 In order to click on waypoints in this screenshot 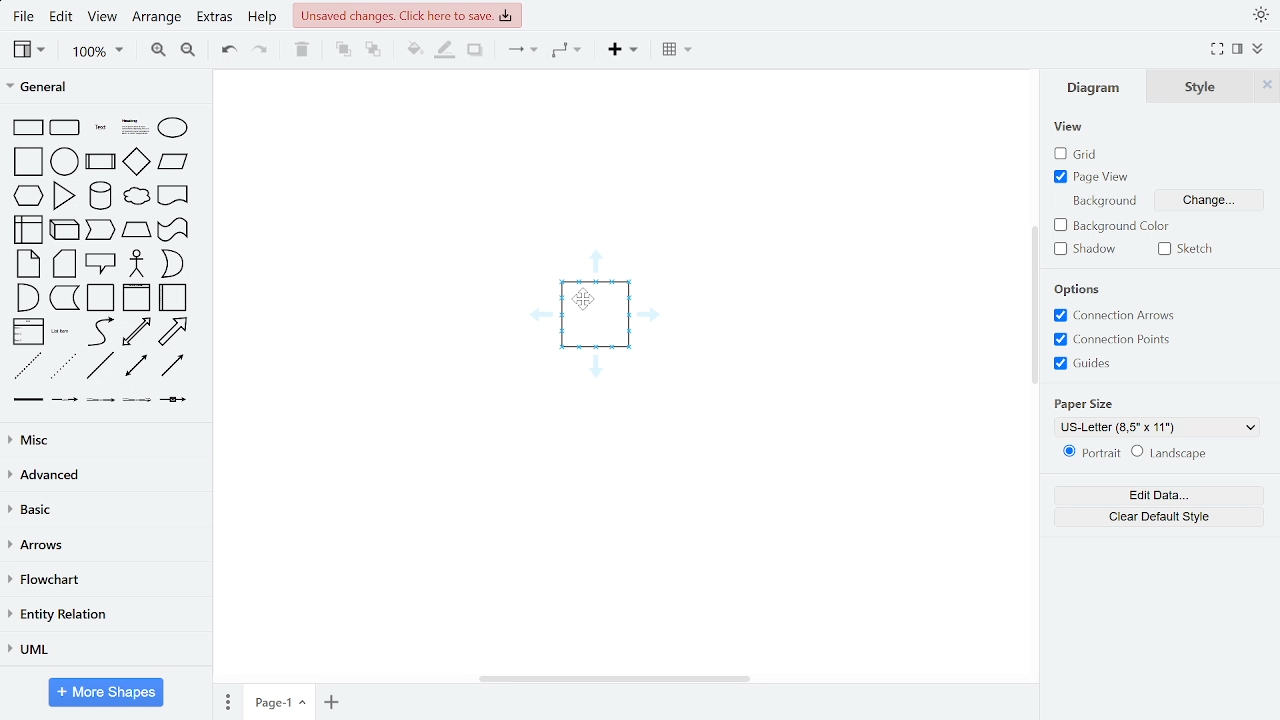, I will do `click(570, 52)`.